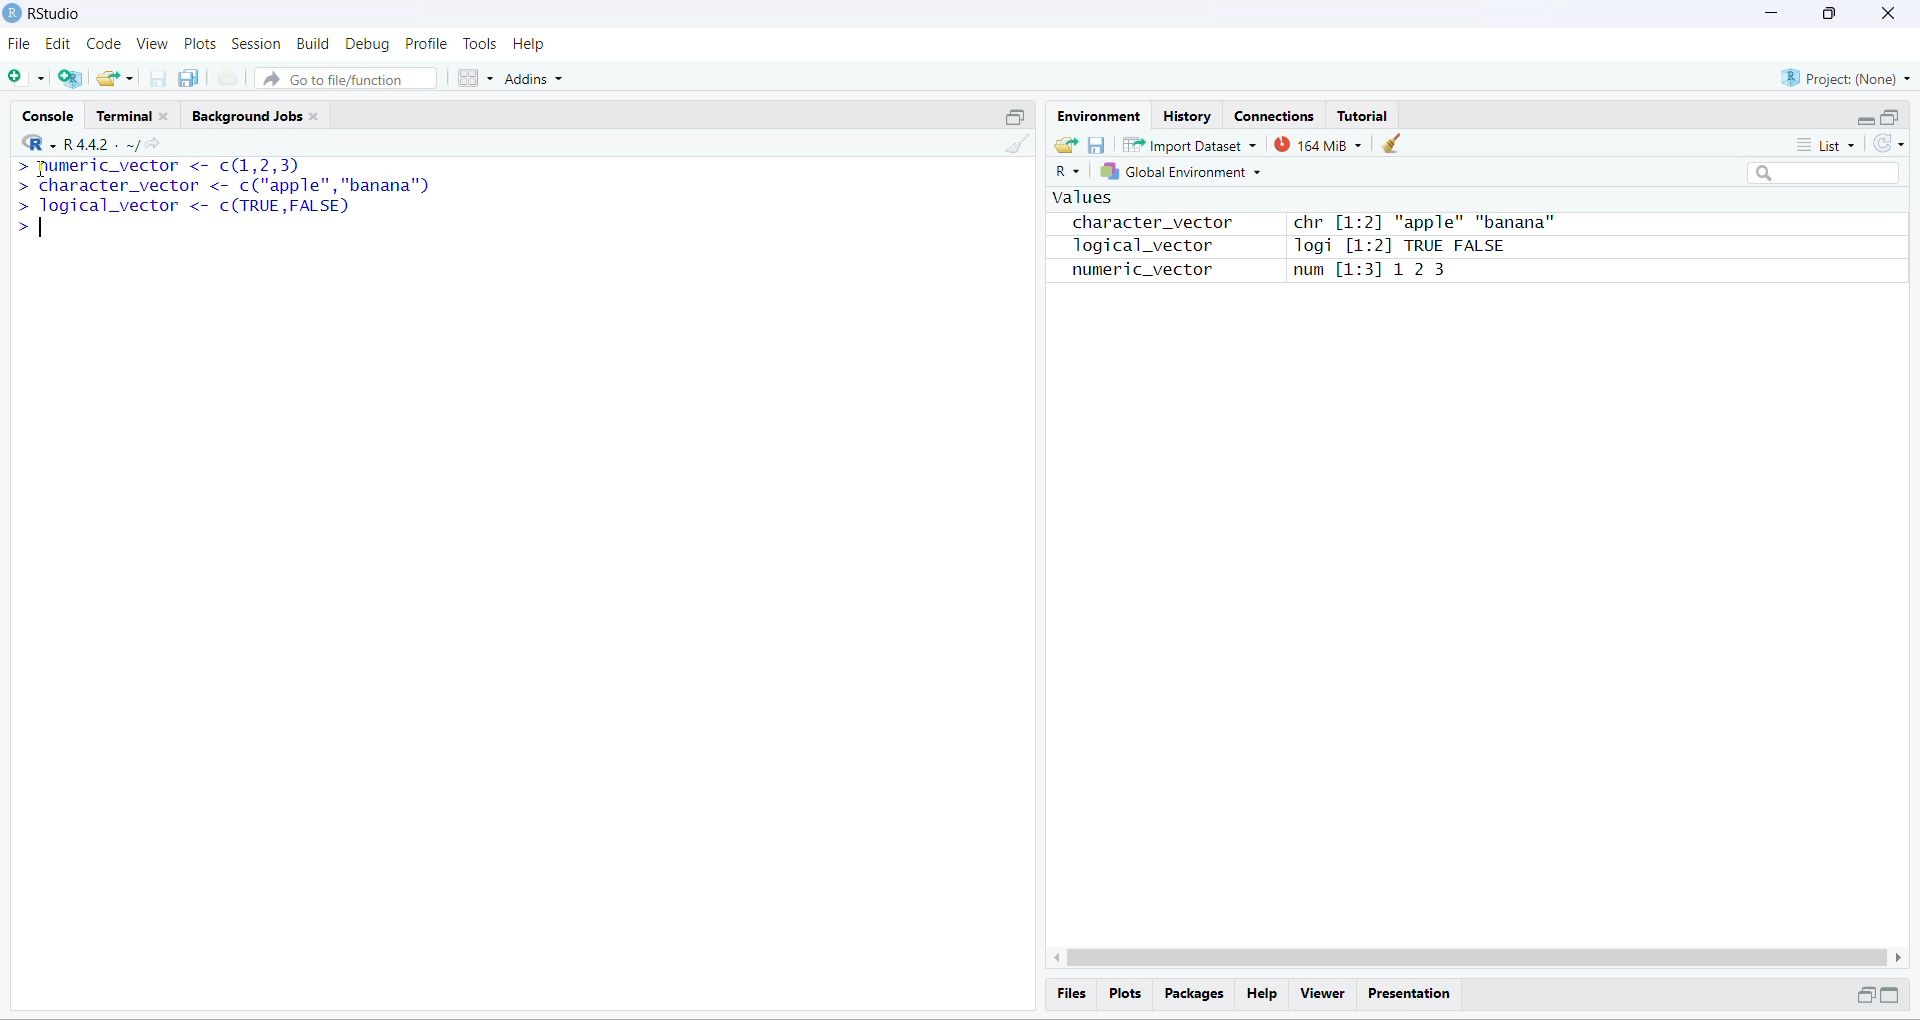 The image size is (1920, 1020). I want to click on History, so click(1187, 114).